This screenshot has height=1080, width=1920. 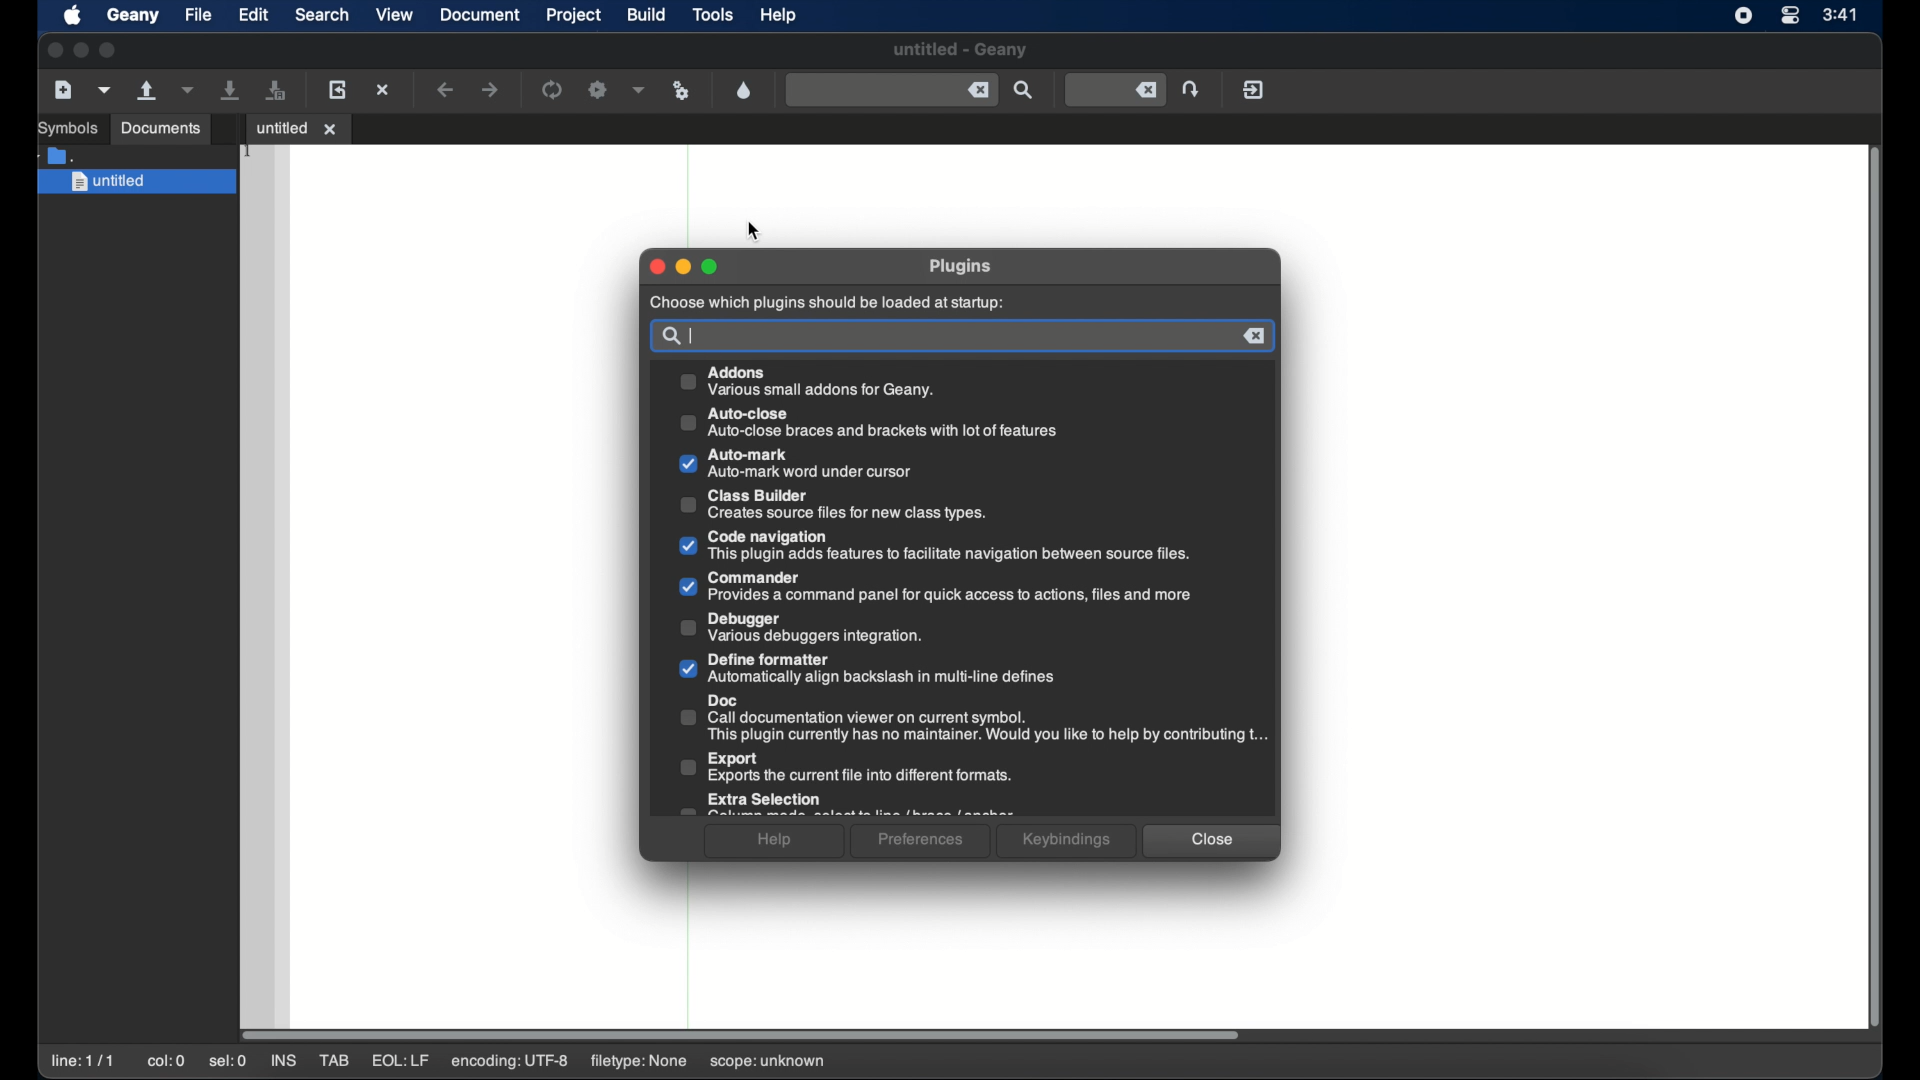 I want to click on keybindings, so click(x=1066, y=841).